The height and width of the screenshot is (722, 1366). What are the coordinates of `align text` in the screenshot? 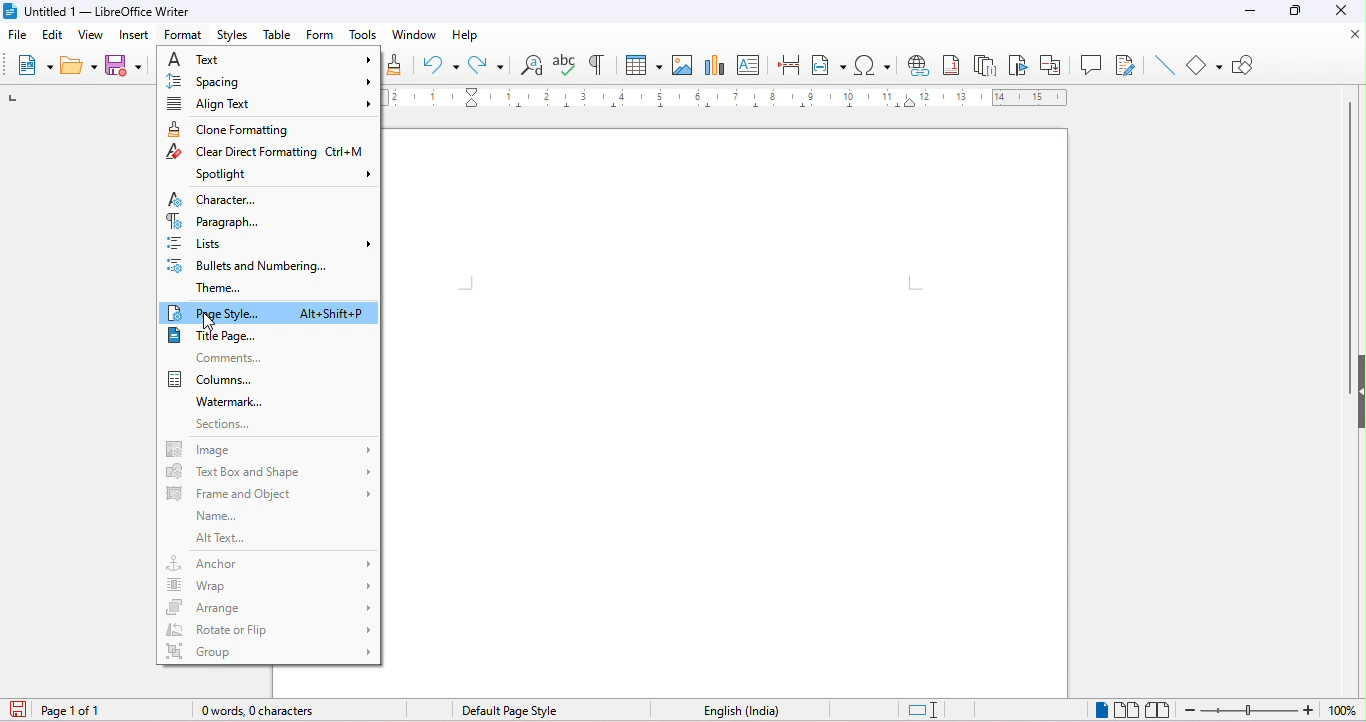 It's located at (273, 102).